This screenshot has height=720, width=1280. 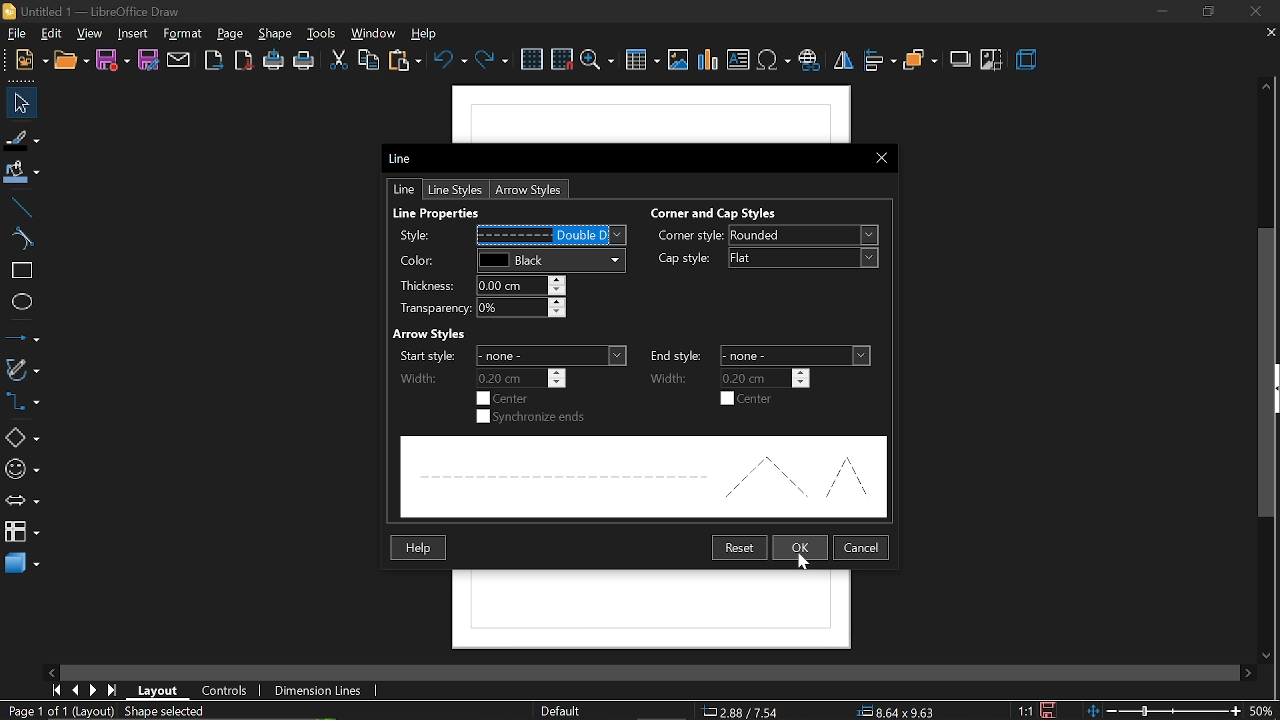 I want to click on edit, so click(x=50, y=34).